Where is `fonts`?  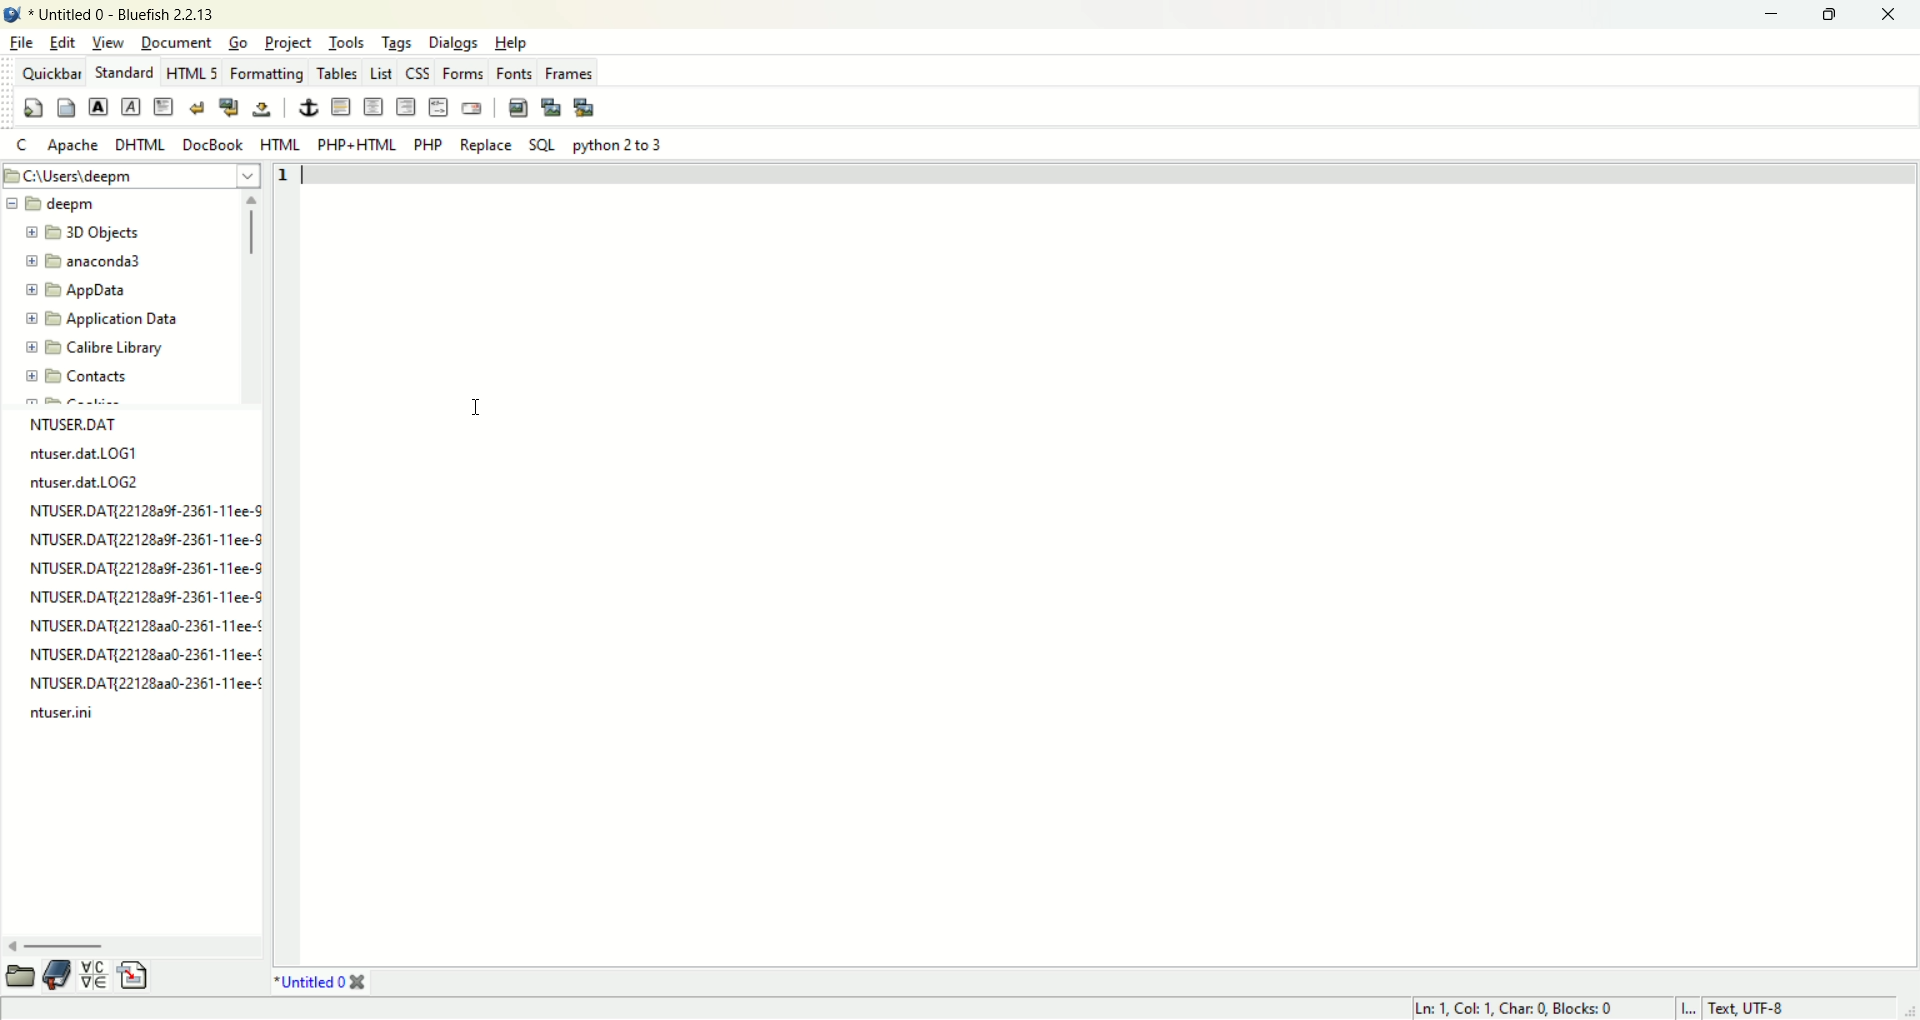 fonts is located at coordinates (515, 74).